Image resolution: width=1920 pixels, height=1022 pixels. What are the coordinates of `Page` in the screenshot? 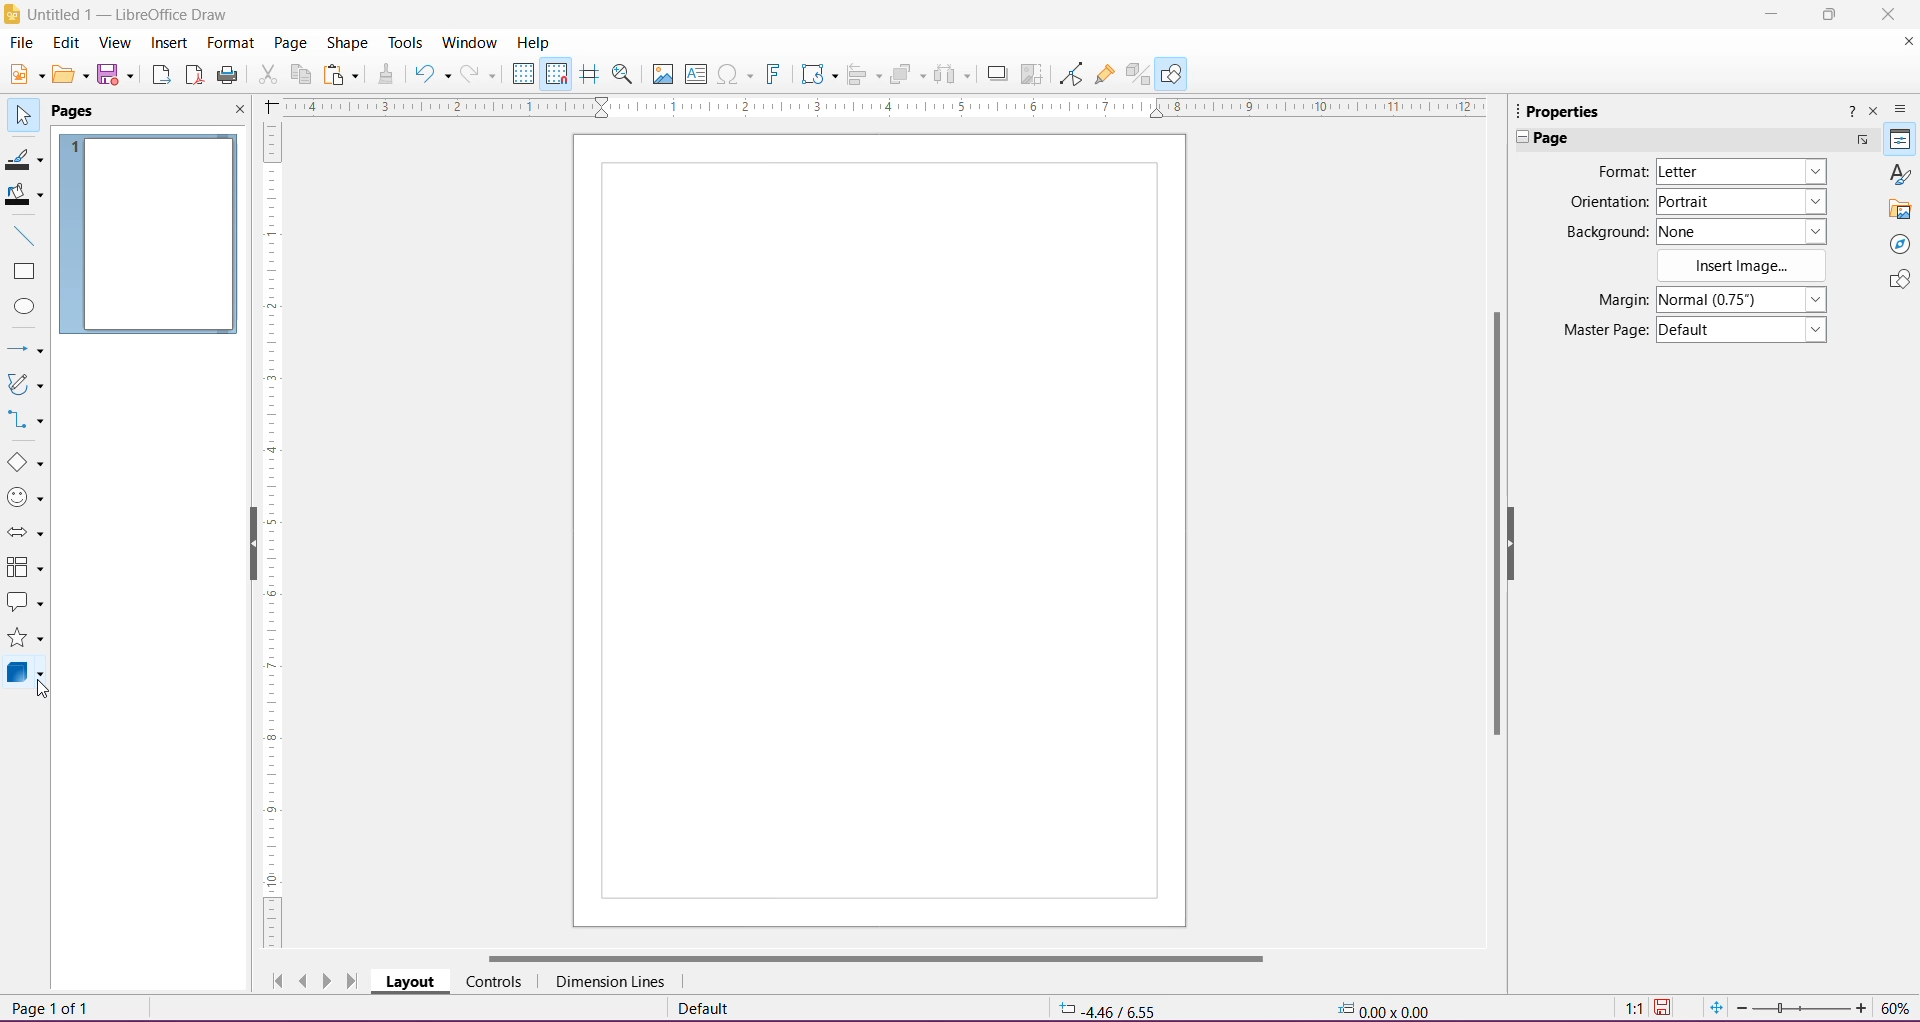 It's located at (289, 46).